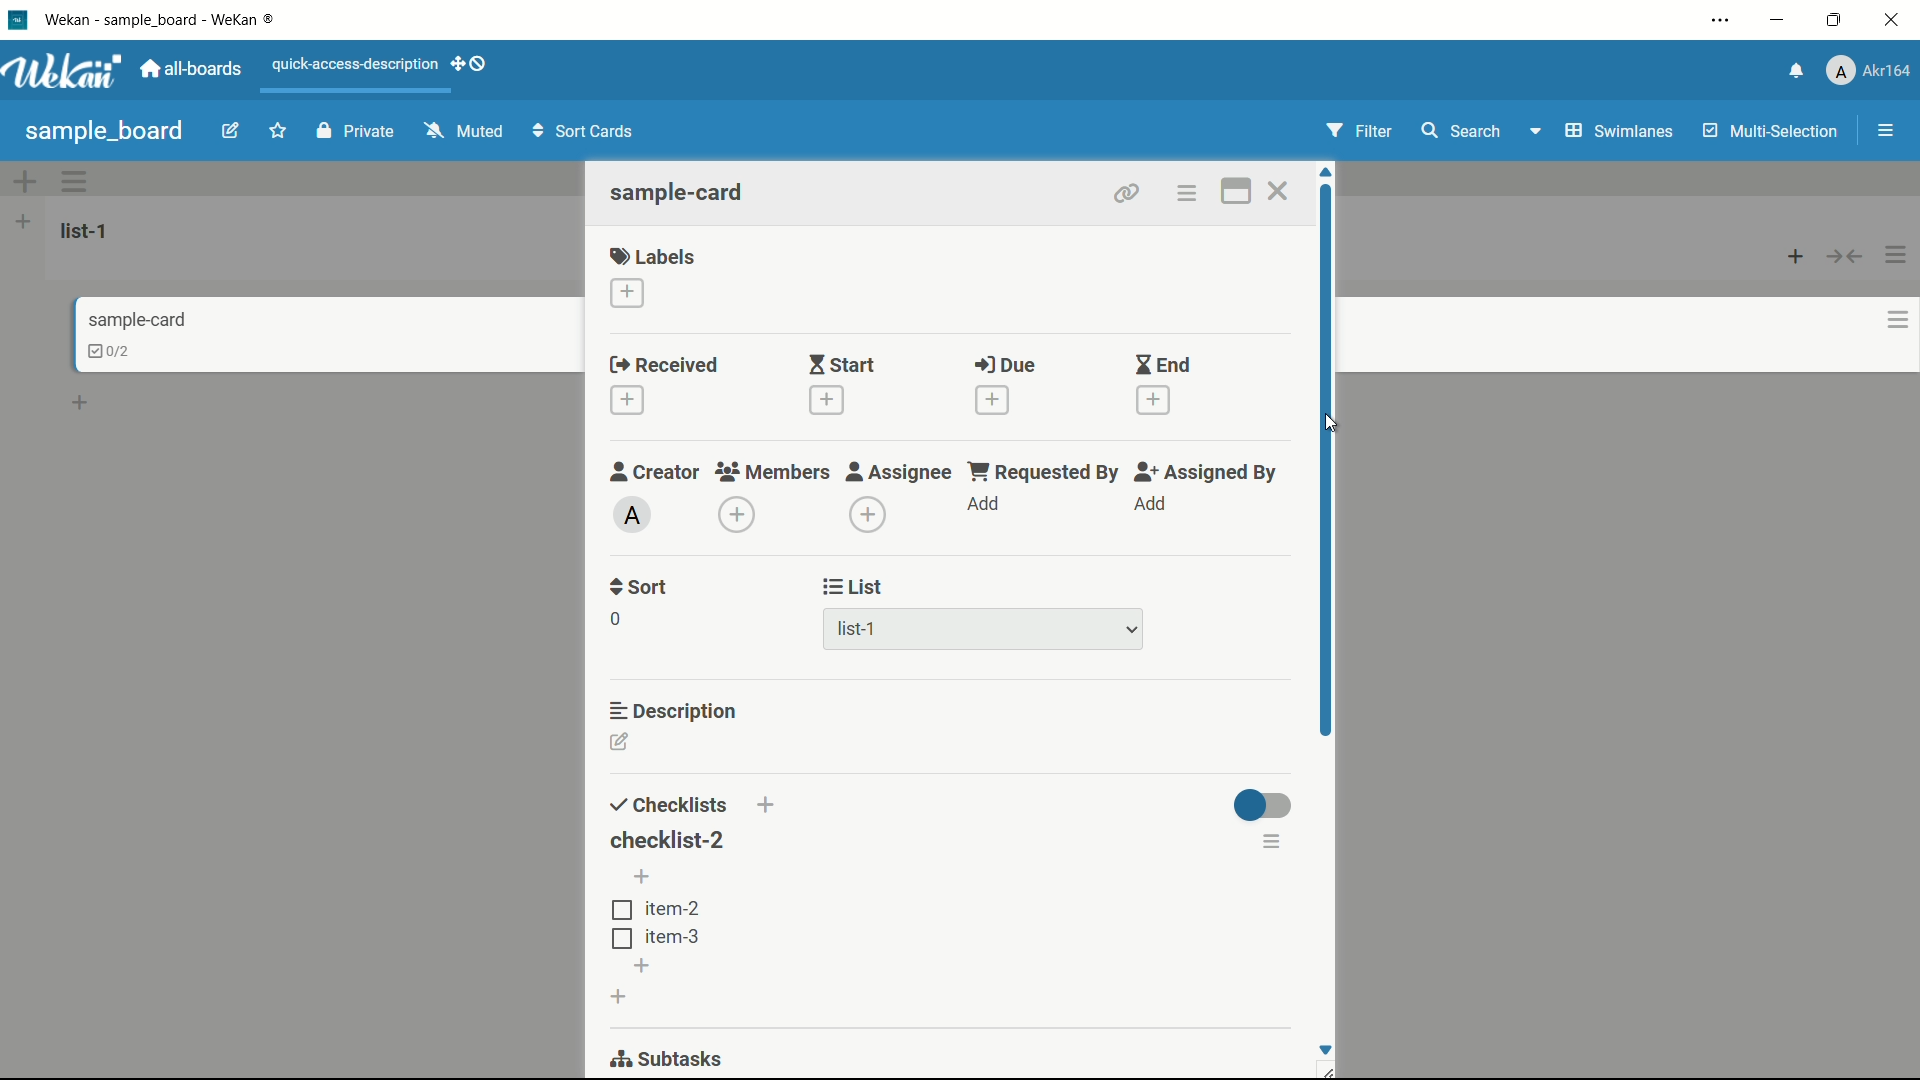 The width and height of the screenshot is (1920, 1080). I want to click on add checklist, so click(617, 997).